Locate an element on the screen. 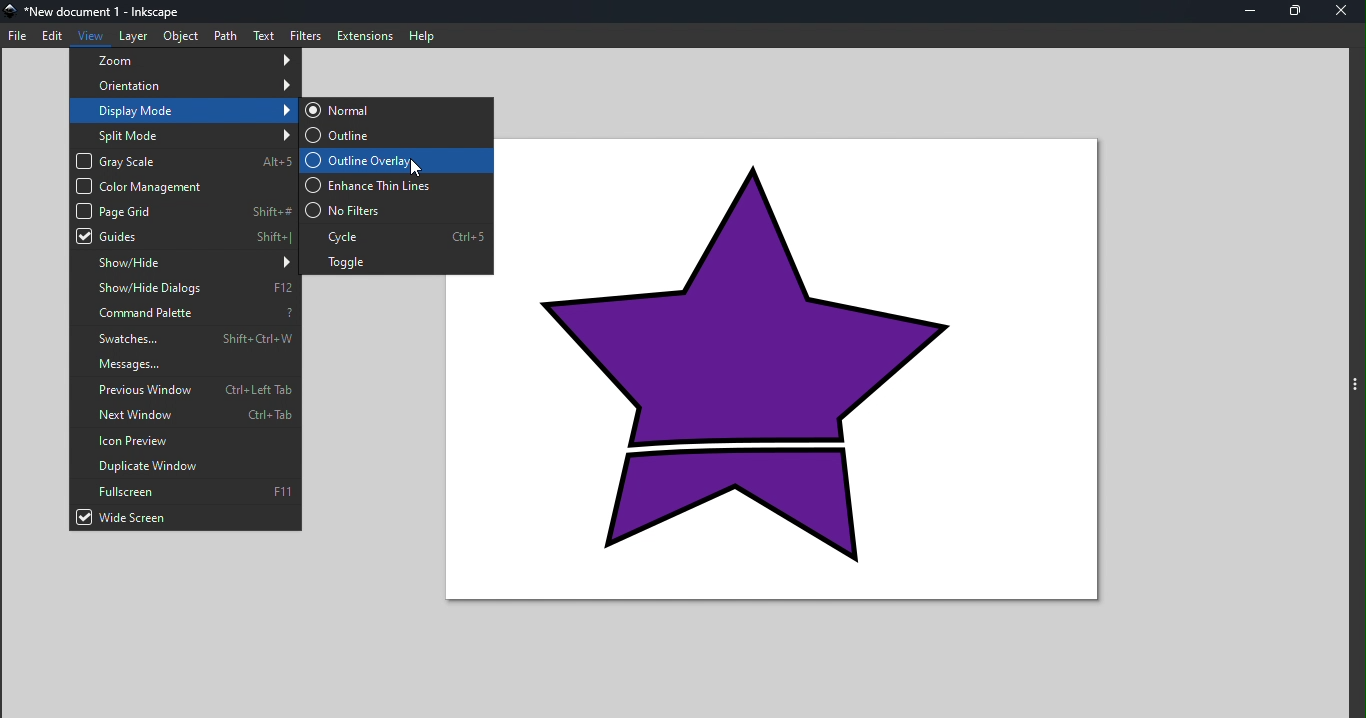 Image resolution: width=1366 pixels, height=718 pixels. Command palette is located at coordinates (183, 314).